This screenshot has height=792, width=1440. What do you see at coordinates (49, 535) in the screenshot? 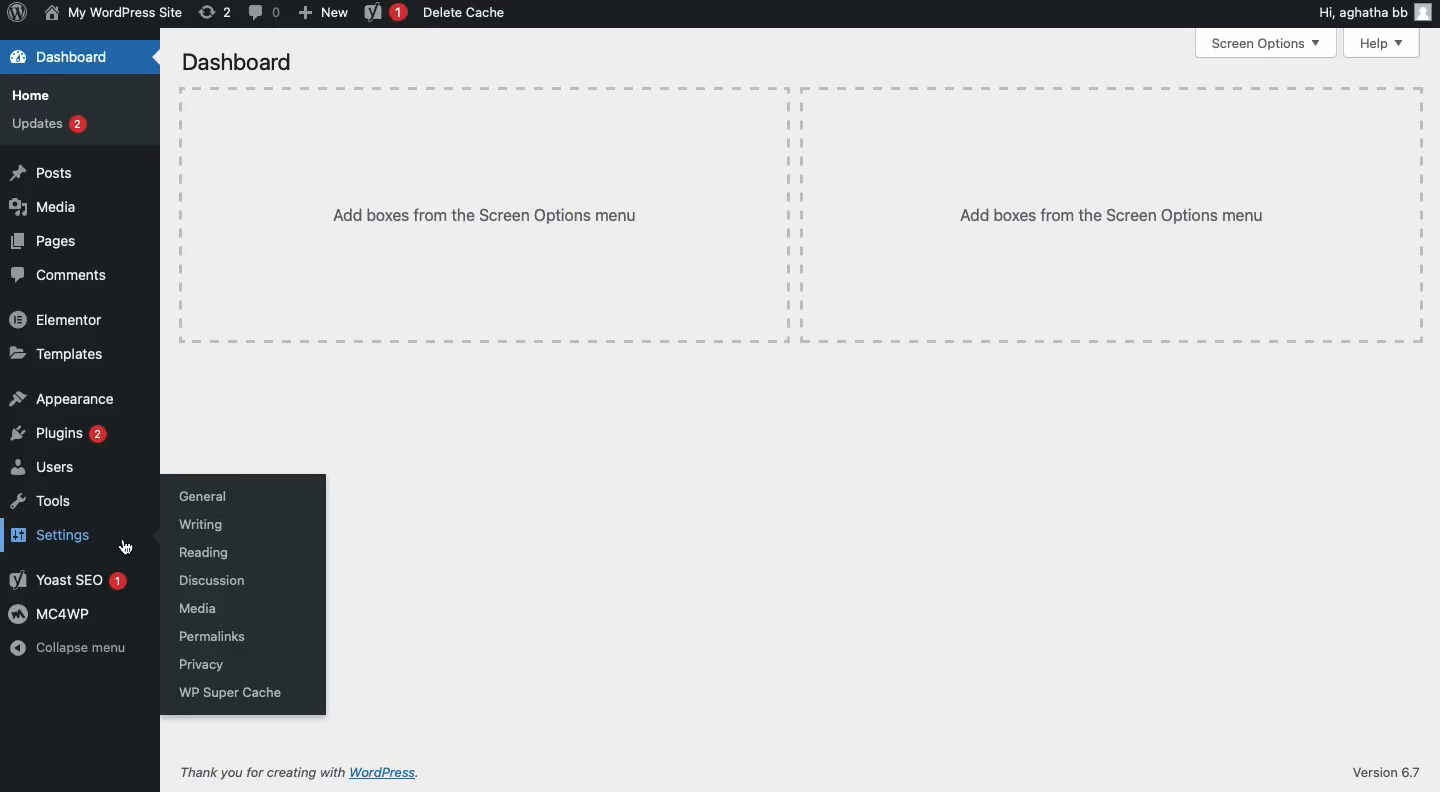
I see `Settings` at bounding box center [49, 535].